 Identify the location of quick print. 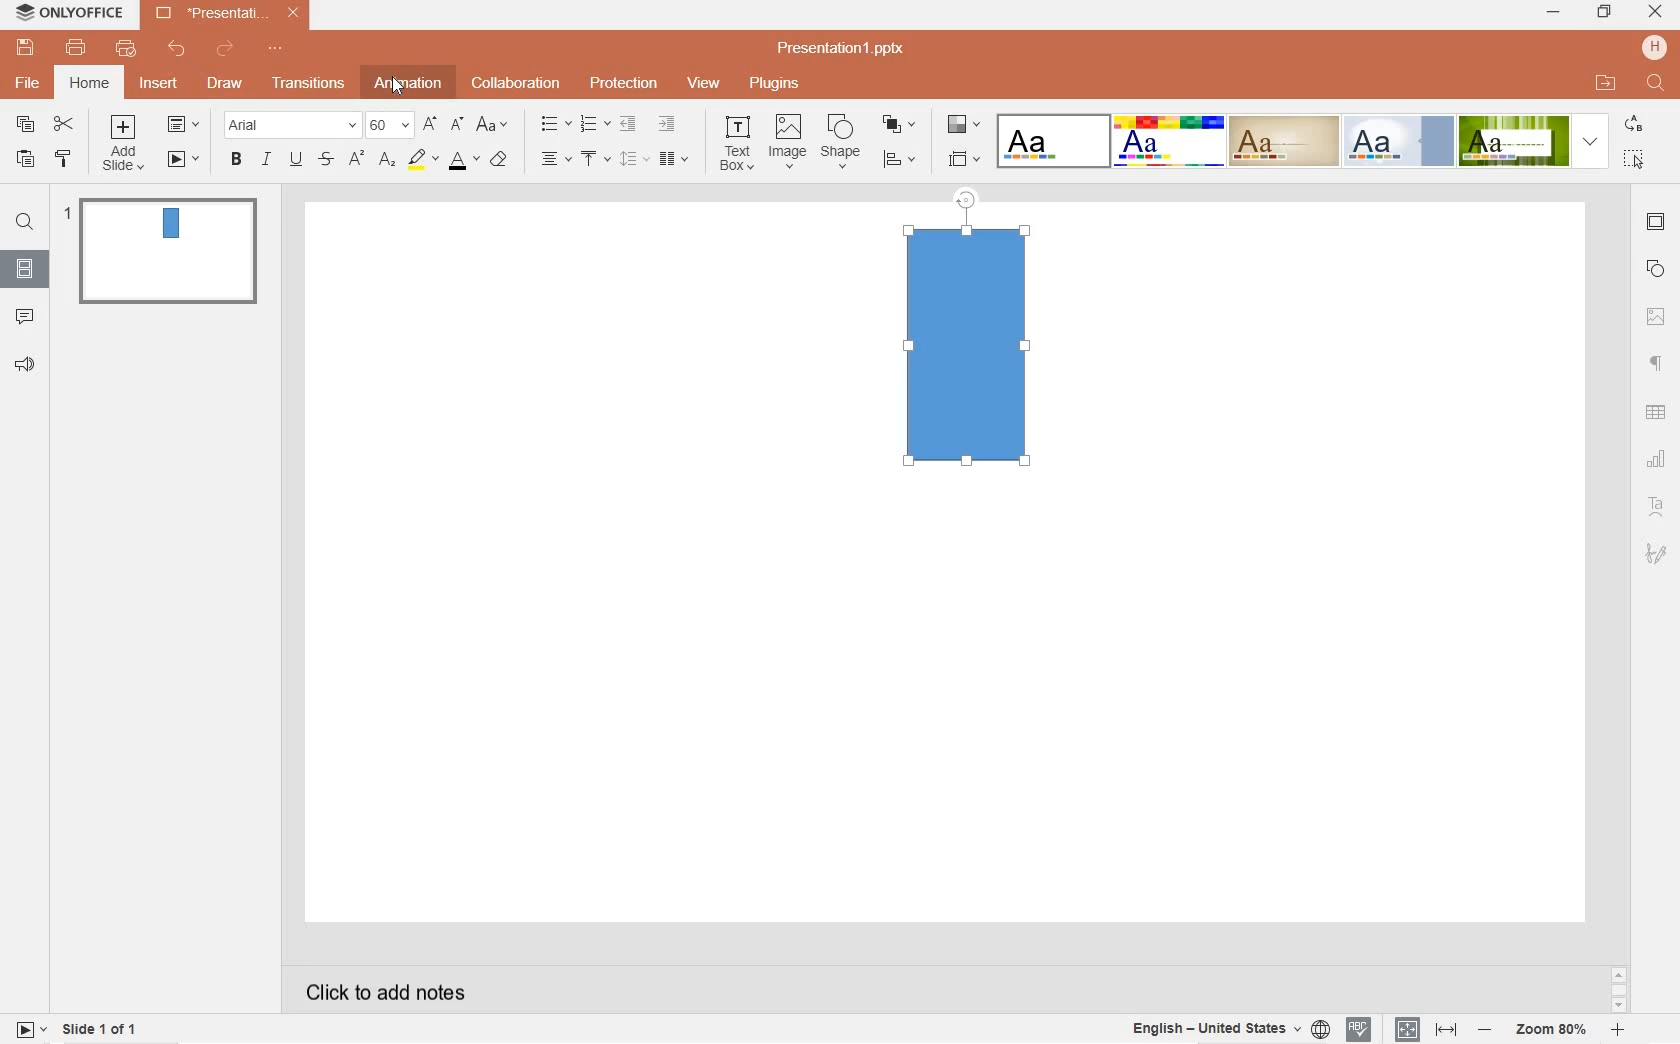
(125, 50).